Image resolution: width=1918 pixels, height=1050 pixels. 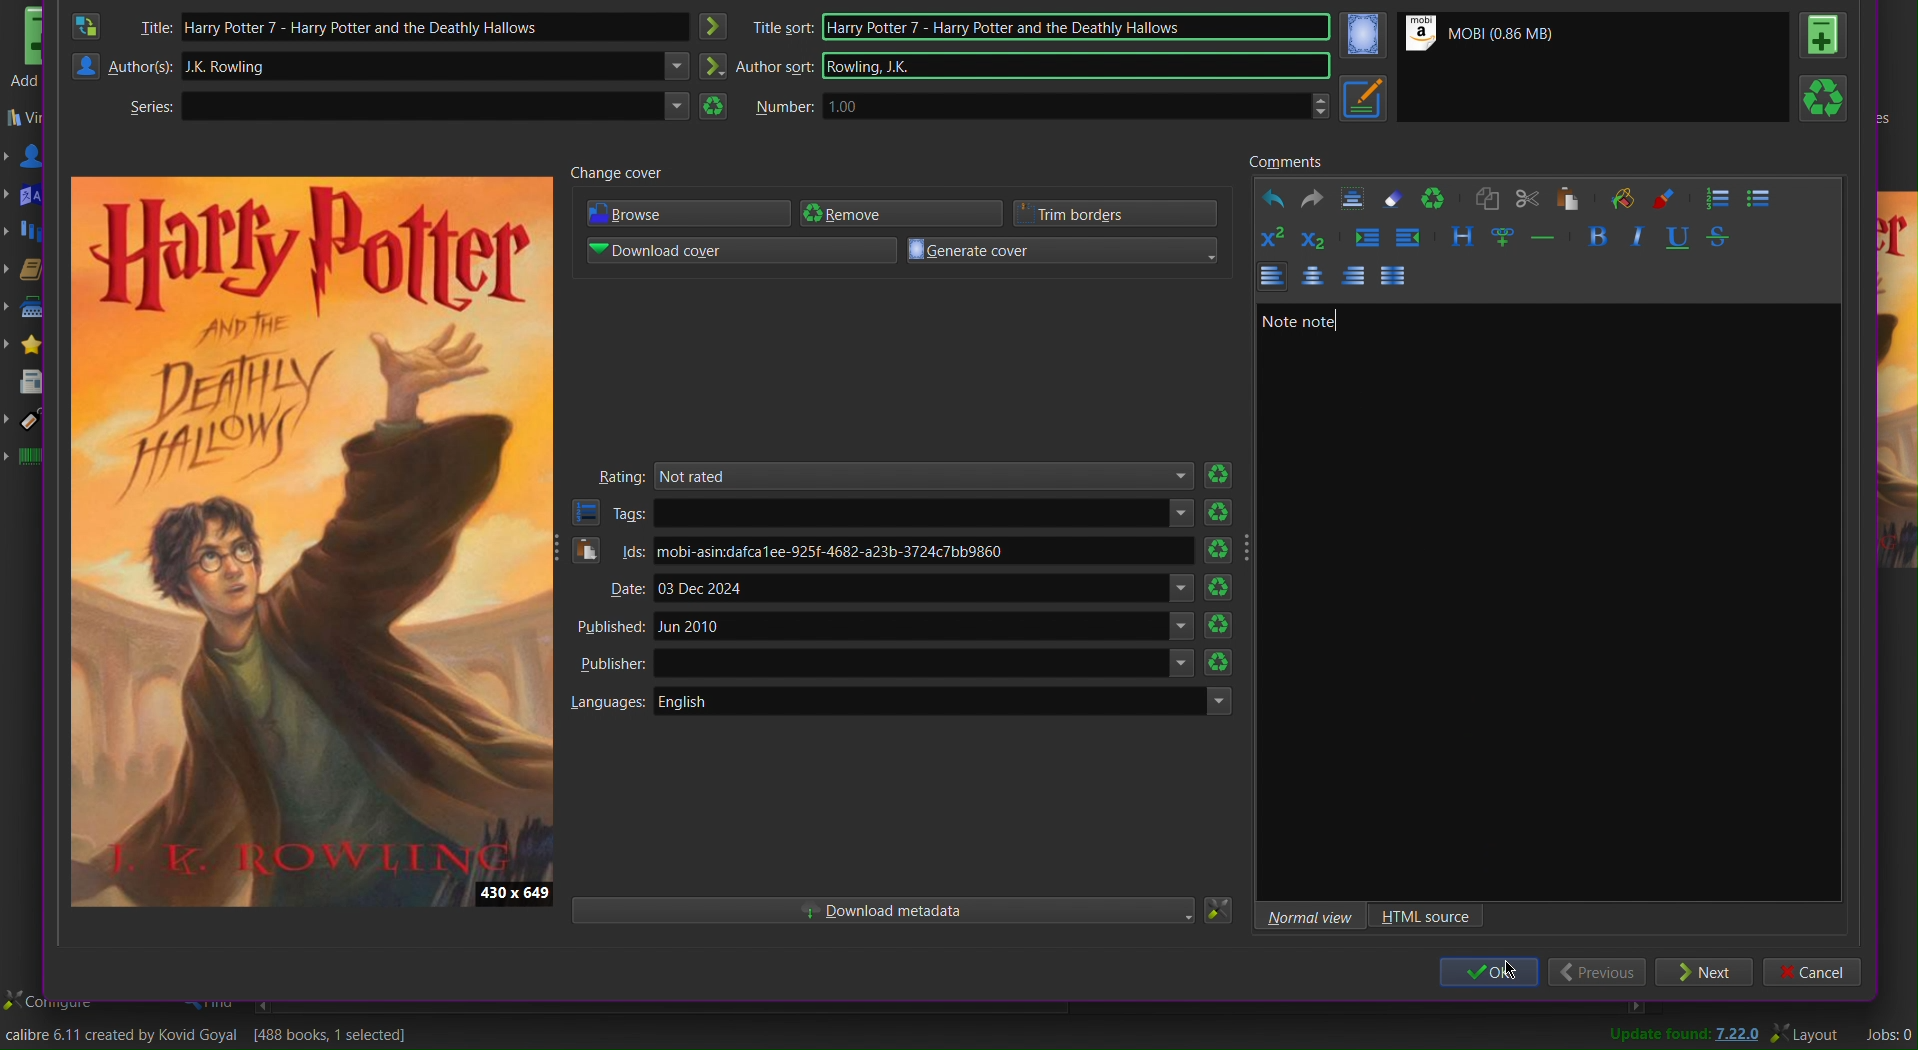 I want to click on refresh, so click(x=1221, y=474).